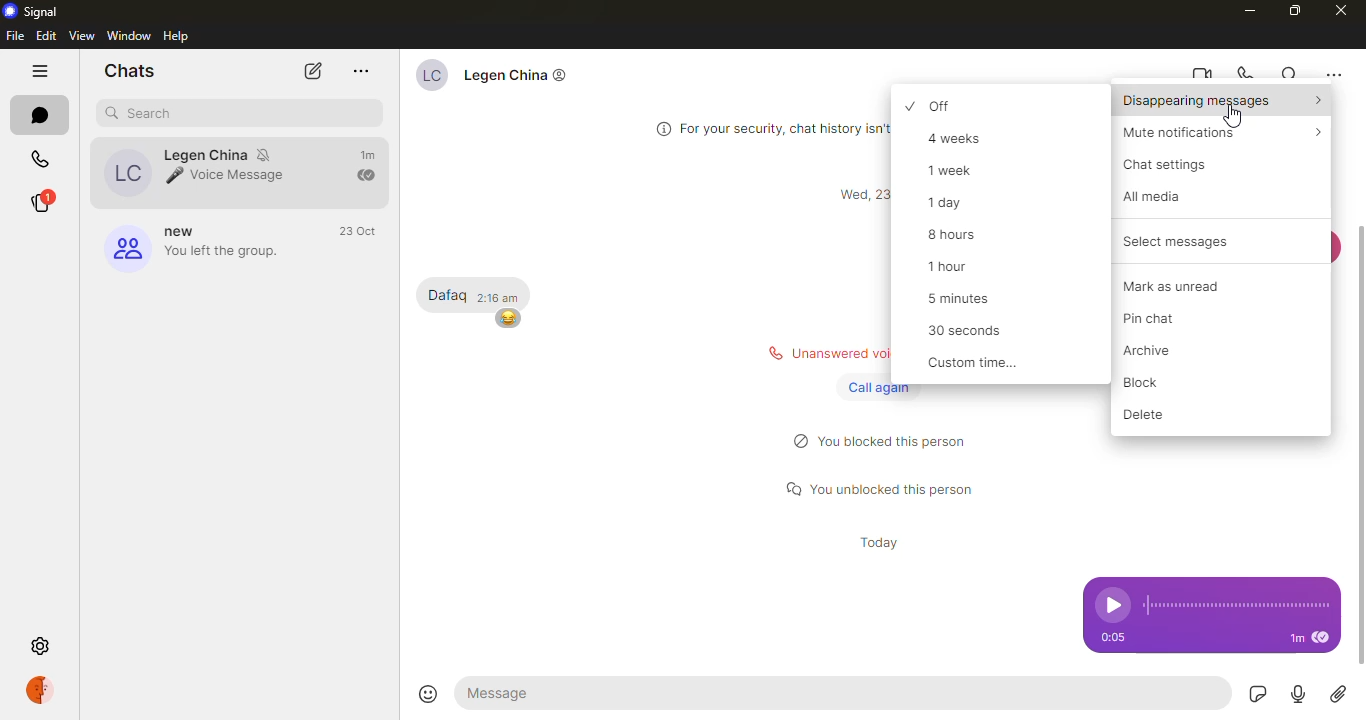 The height and width of the screenshot is (720, 1366). Describe the element at coordinates (1236, 114) in the screenshot. I see `cursor` at that location.